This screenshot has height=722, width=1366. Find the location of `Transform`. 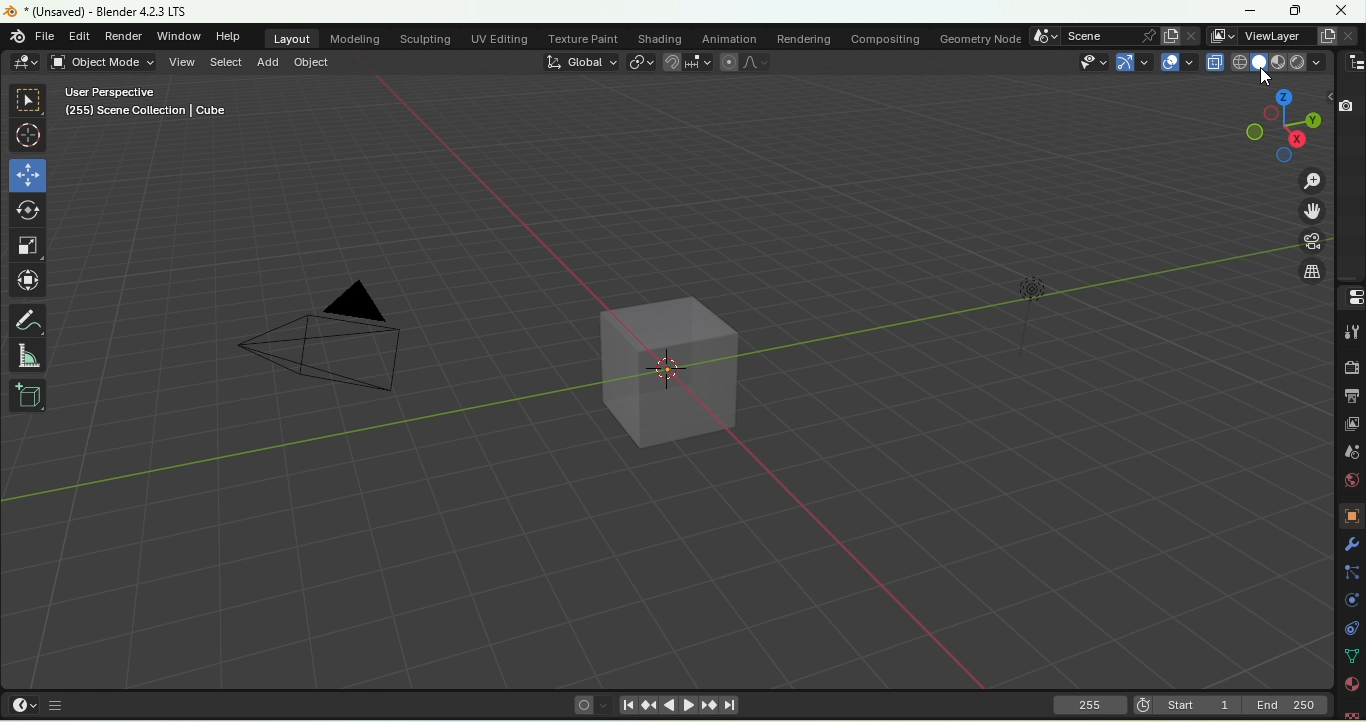

Transform is located at coordinates (31, 280).